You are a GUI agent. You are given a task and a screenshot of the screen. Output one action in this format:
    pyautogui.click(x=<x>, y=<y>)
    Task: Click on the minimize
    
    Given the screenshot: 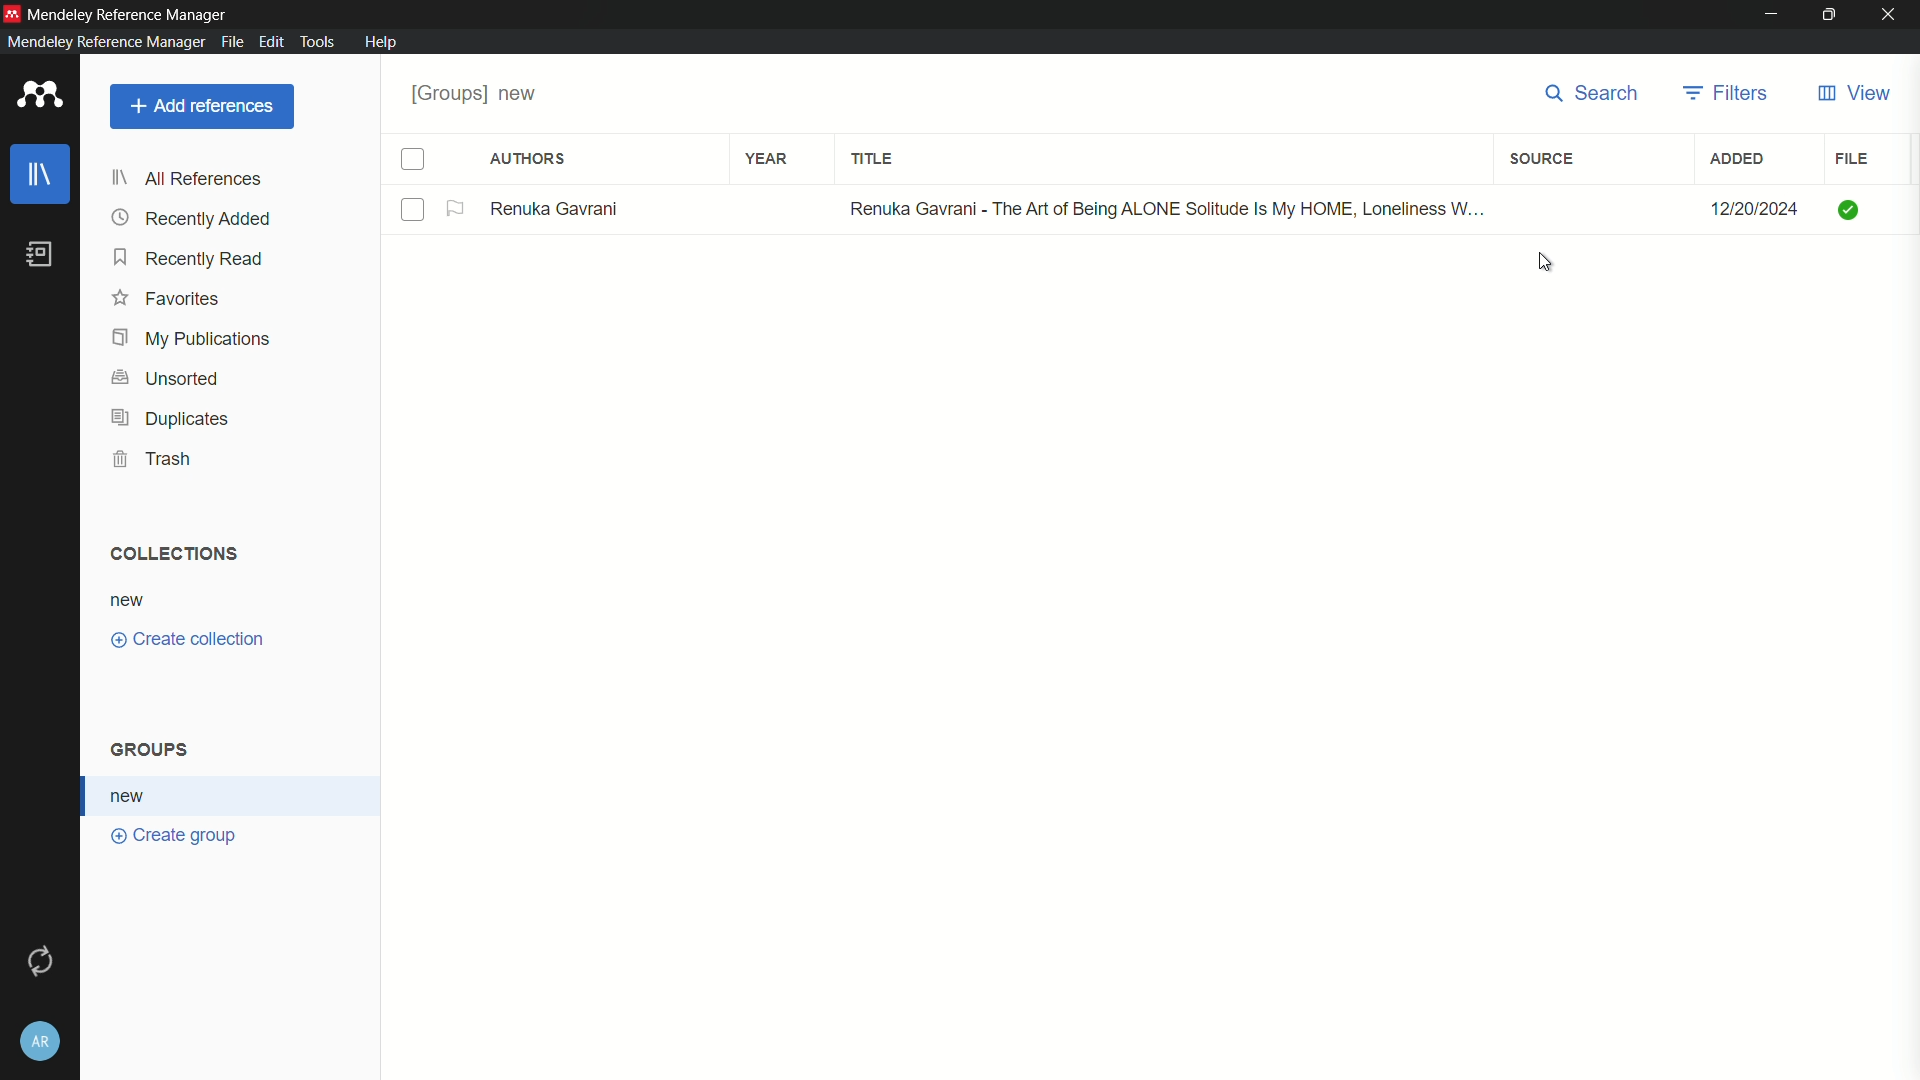 What is the action you would take?
    pyautogui.click(x=1769, y=15)
    